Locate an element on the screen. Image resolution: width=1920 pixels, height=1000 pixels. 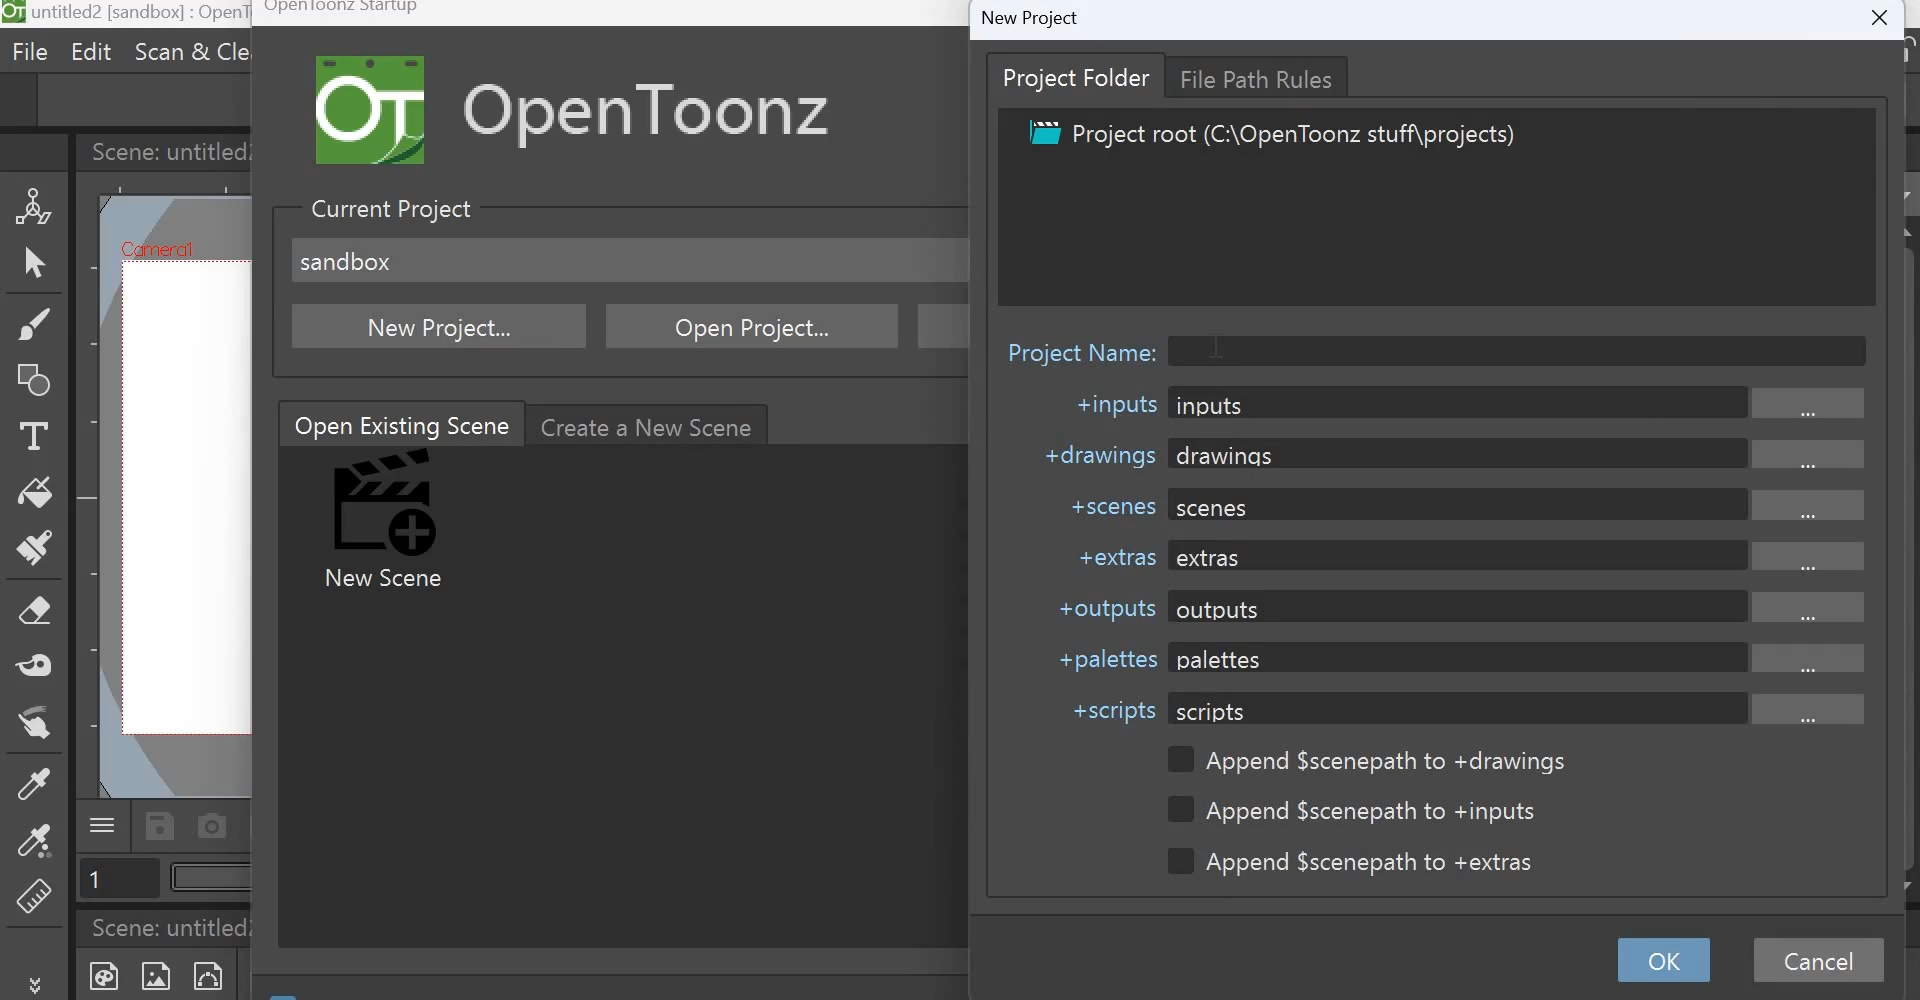
drawings is located at coordinates (1524, 453).